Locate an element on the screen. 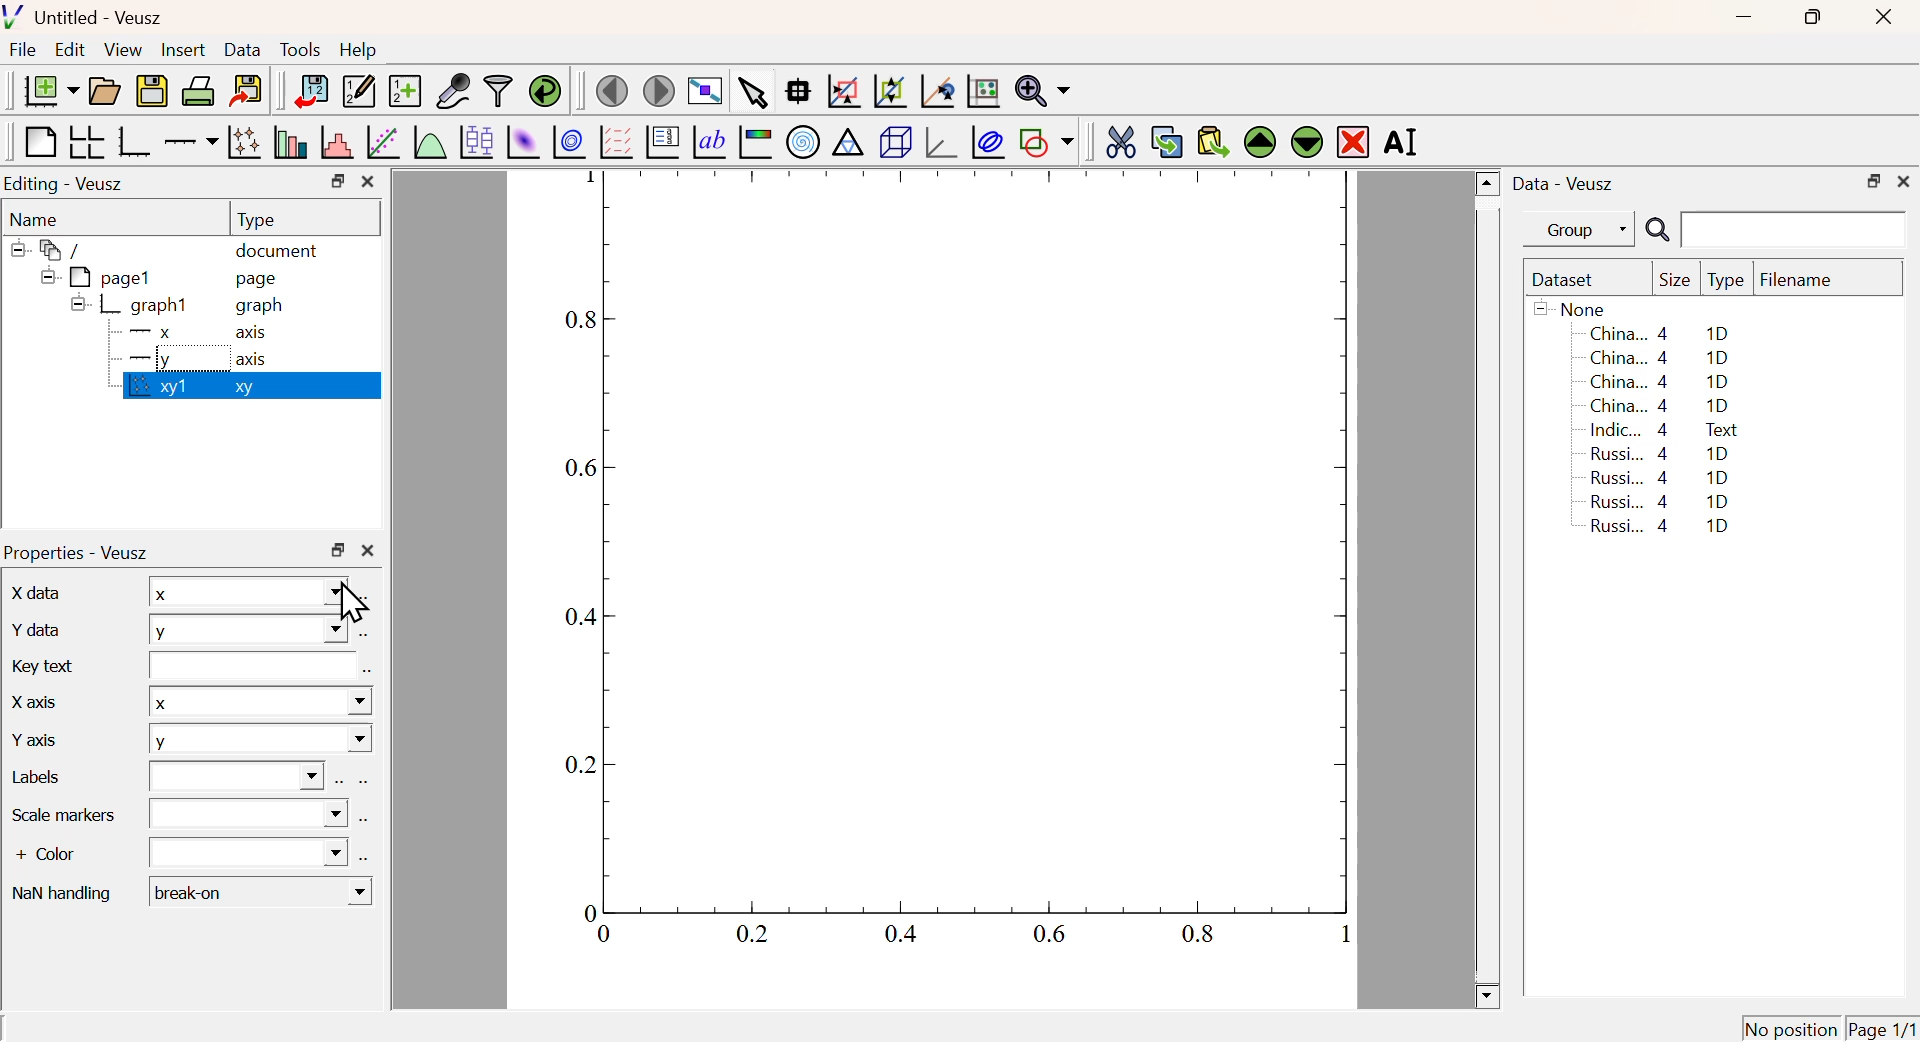  Blank Page is located at coordinates (38, 143).